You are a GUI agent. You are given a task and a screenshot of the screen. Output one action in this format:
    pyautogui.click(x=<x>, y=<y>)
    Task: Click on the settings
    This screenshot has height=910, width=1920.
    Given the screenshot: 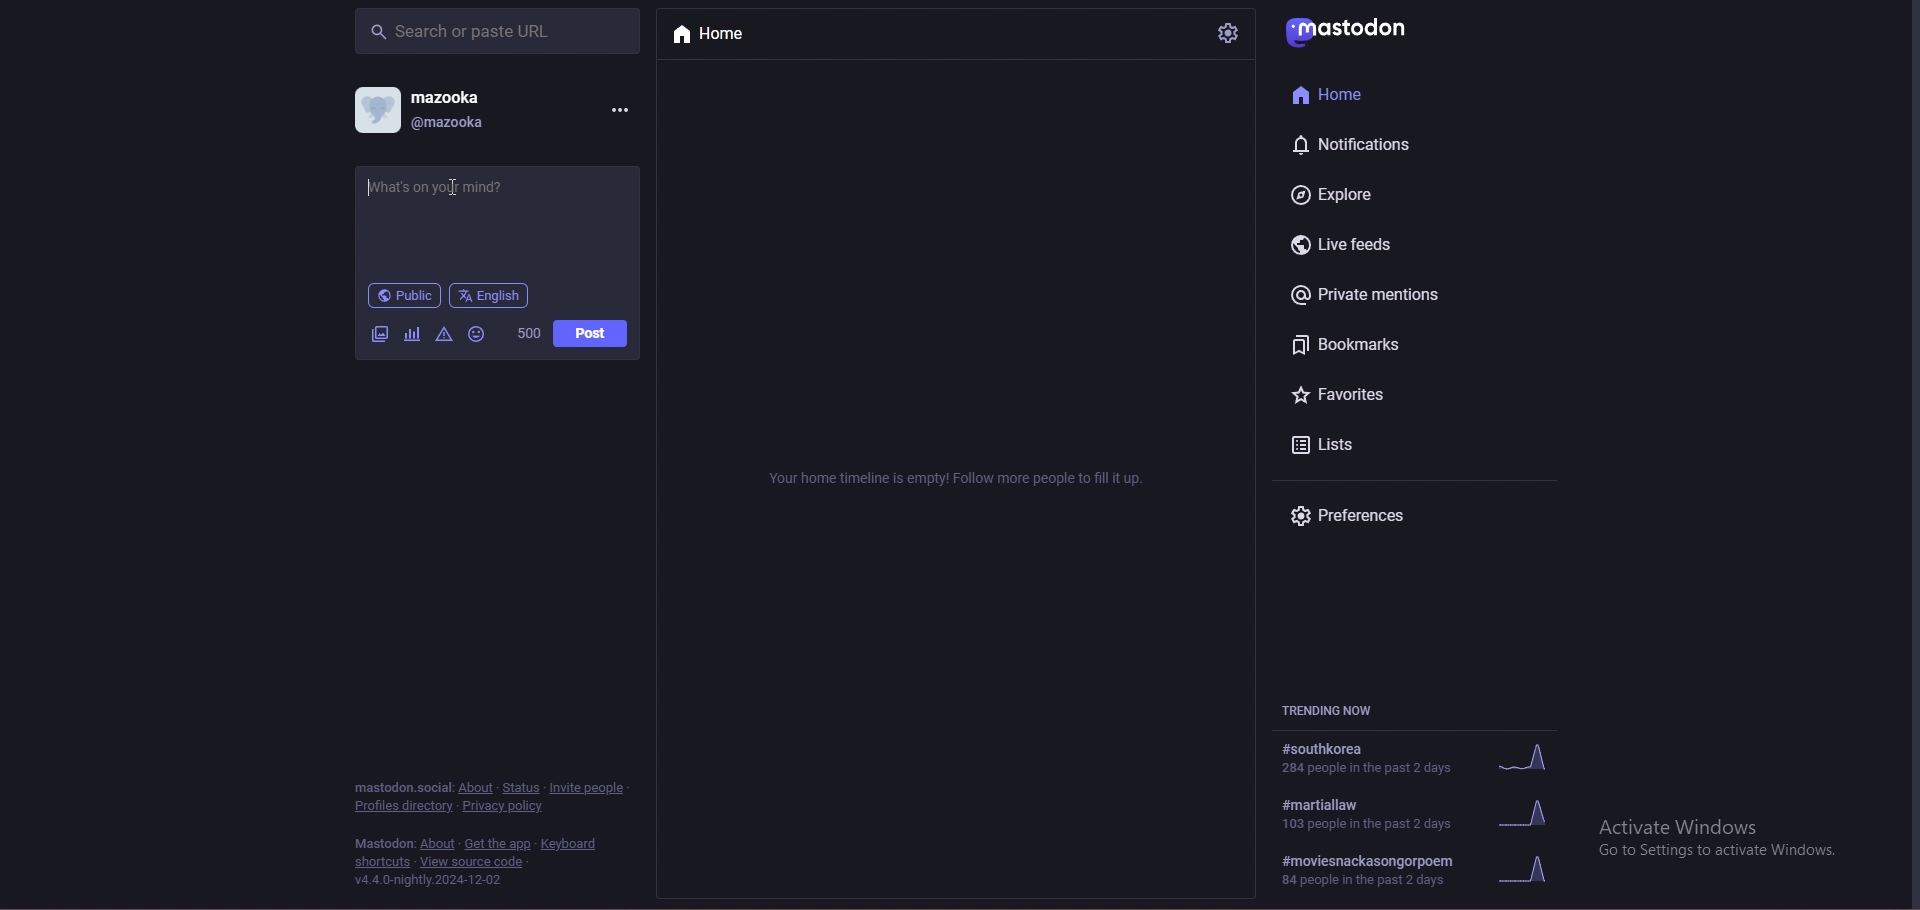 What is the action you would take?
    pyautogui.click(x=1230, y=34)
    